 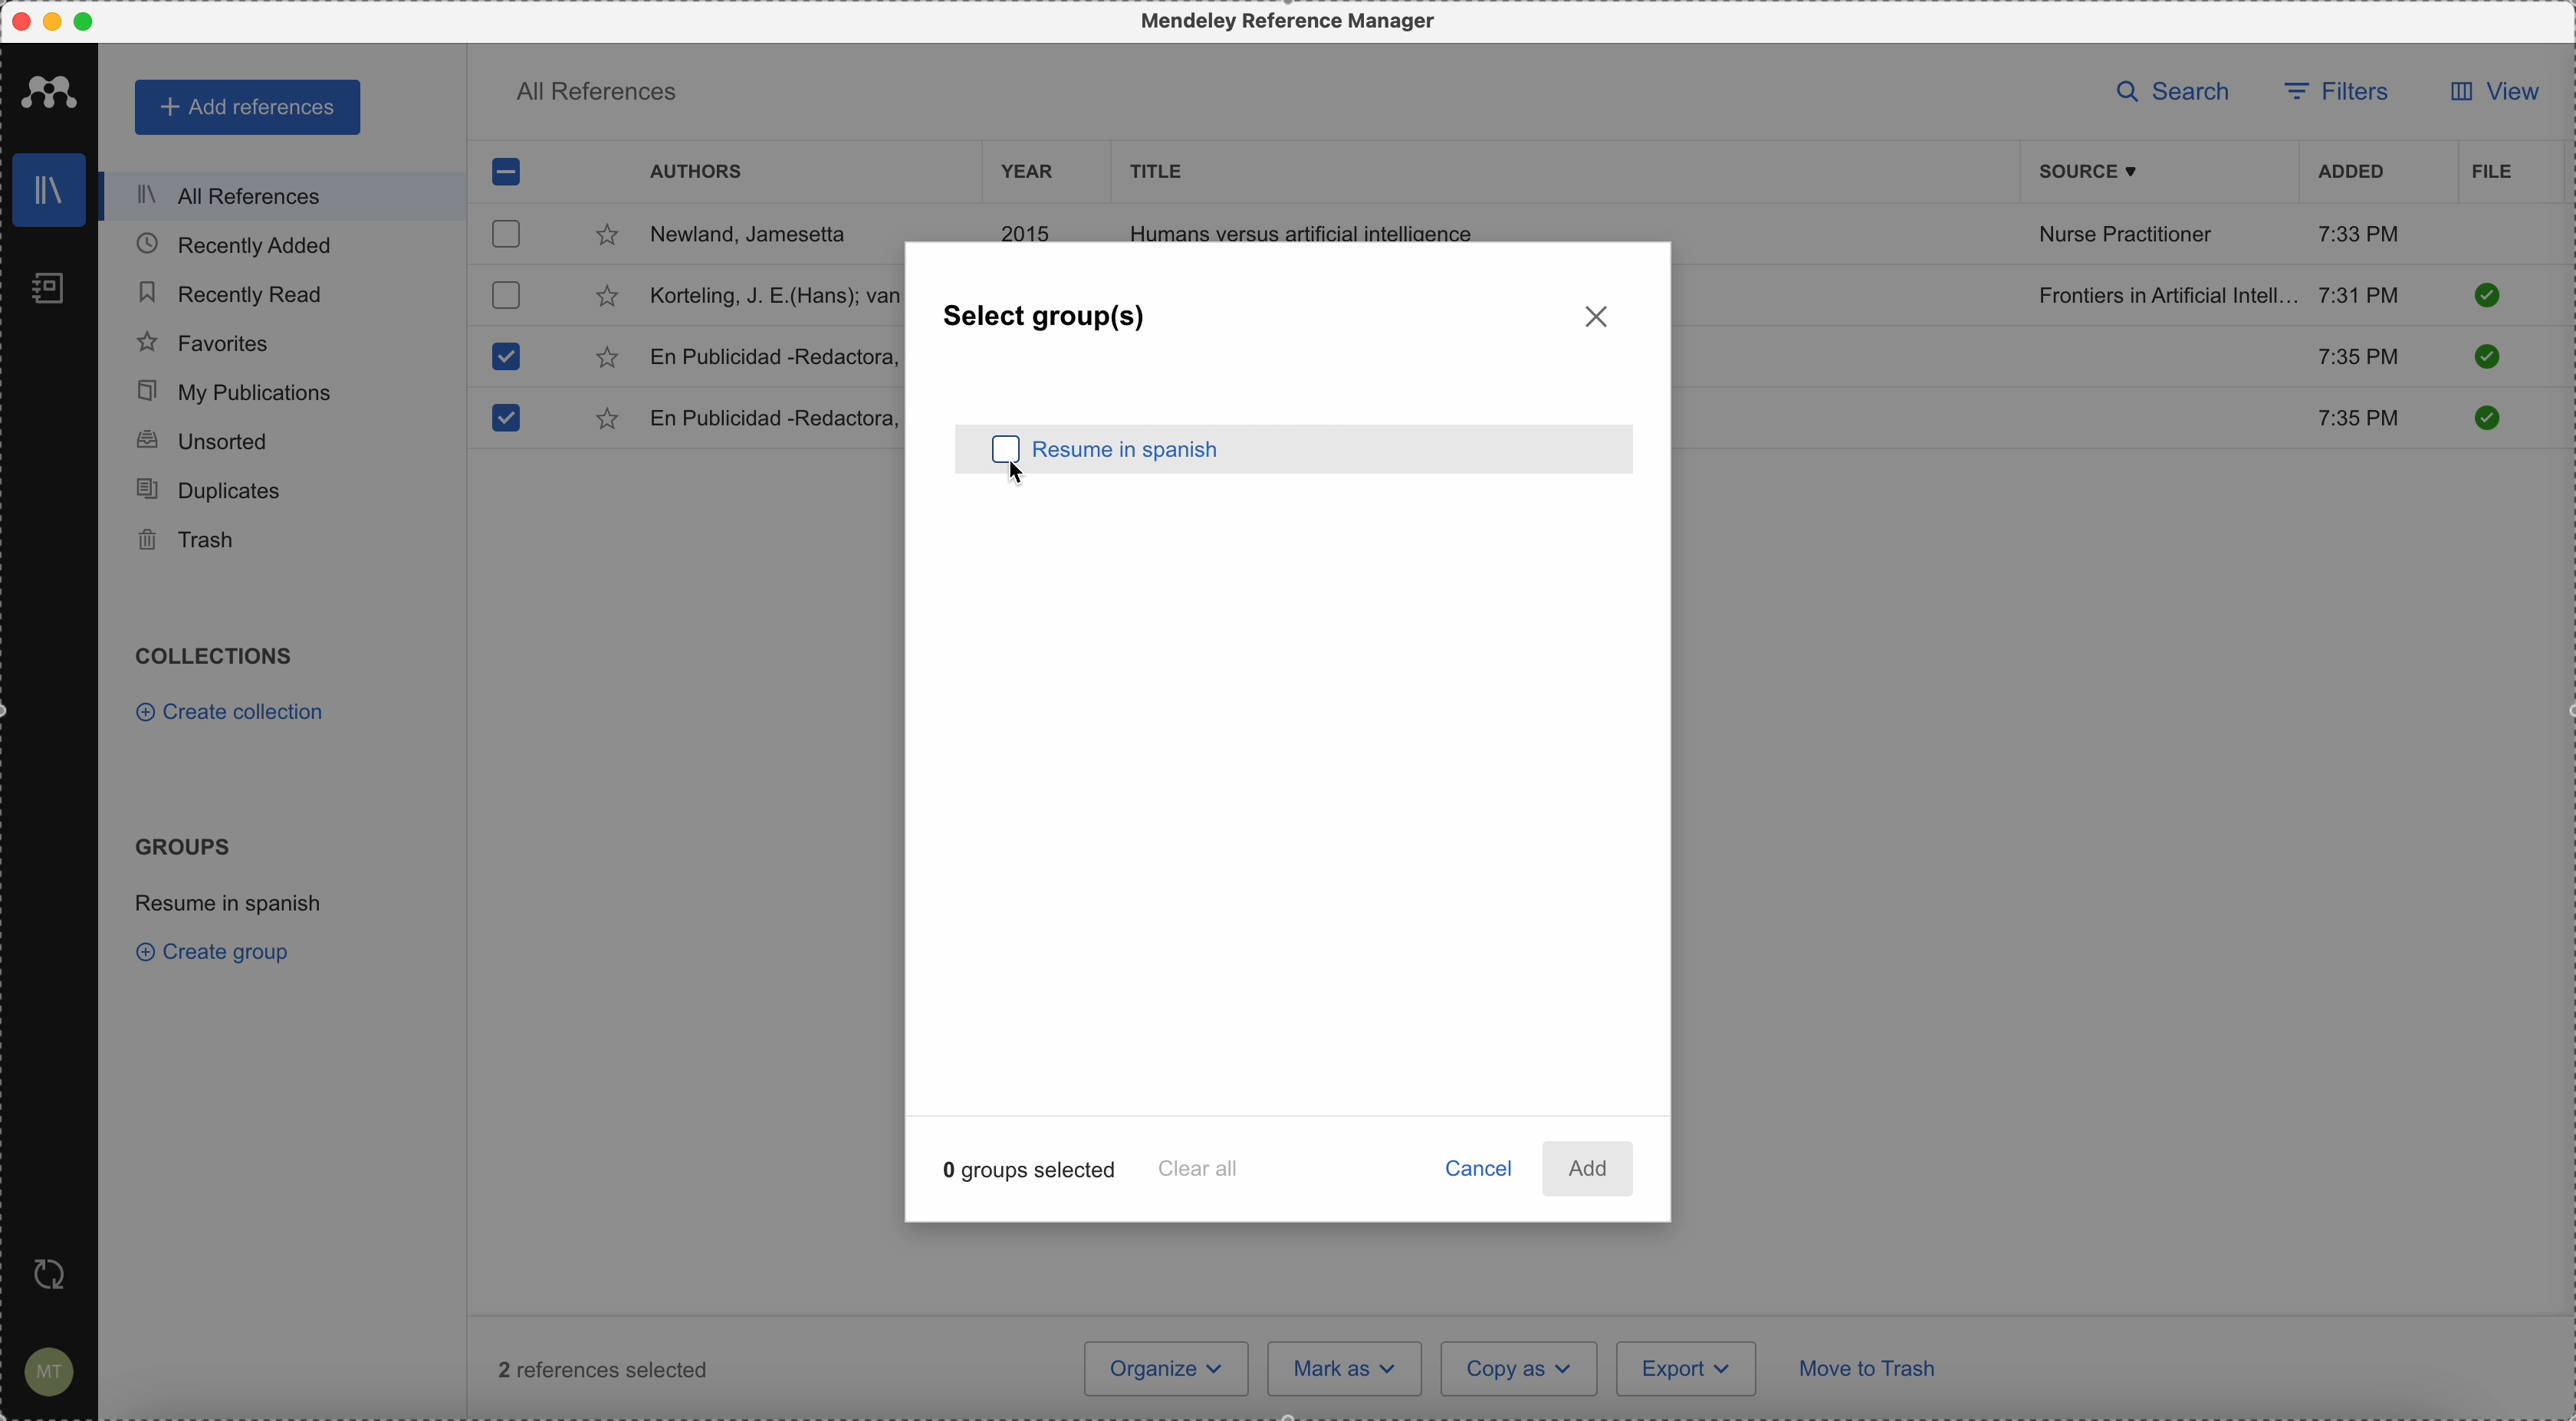 What do you see at coordinates (503, 294) in the screenshot?
I see `checkbox` at bounding box center [503, 294].